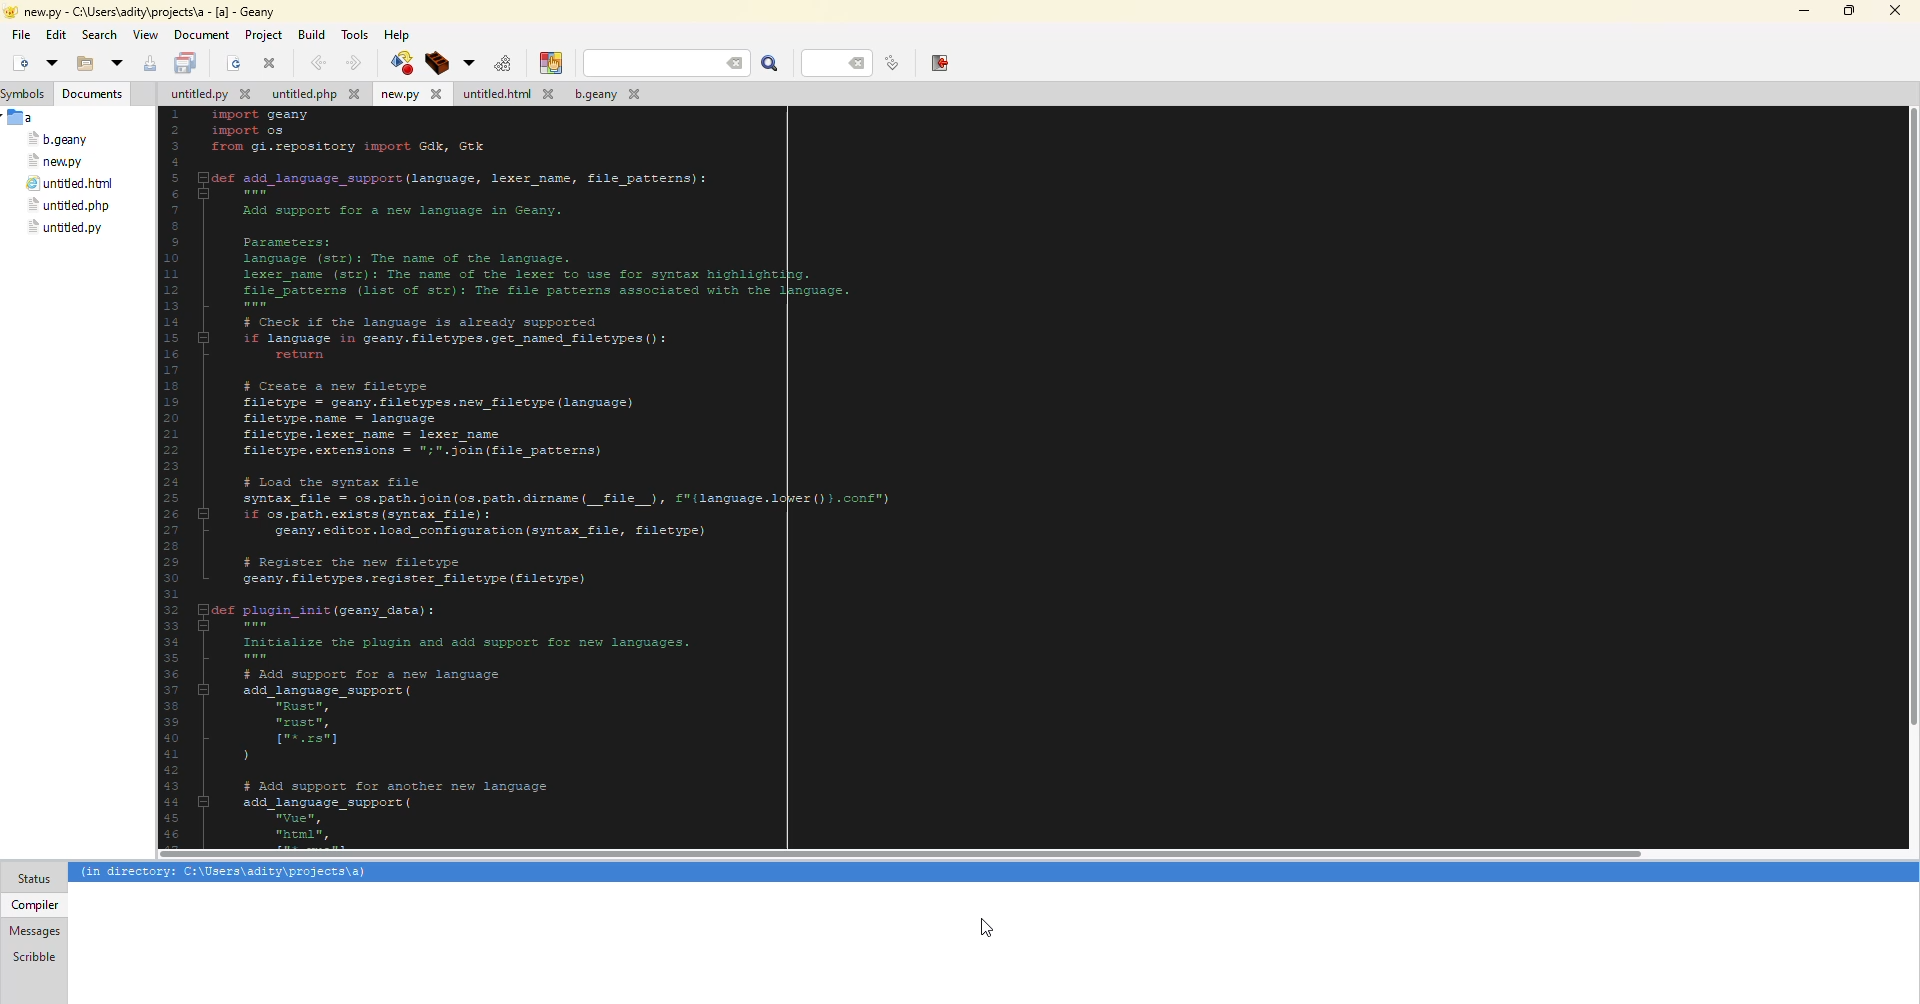  What do you see at coordinates (24, 34) in the screenshot?
I see `file` at bounding box center [24, 34].